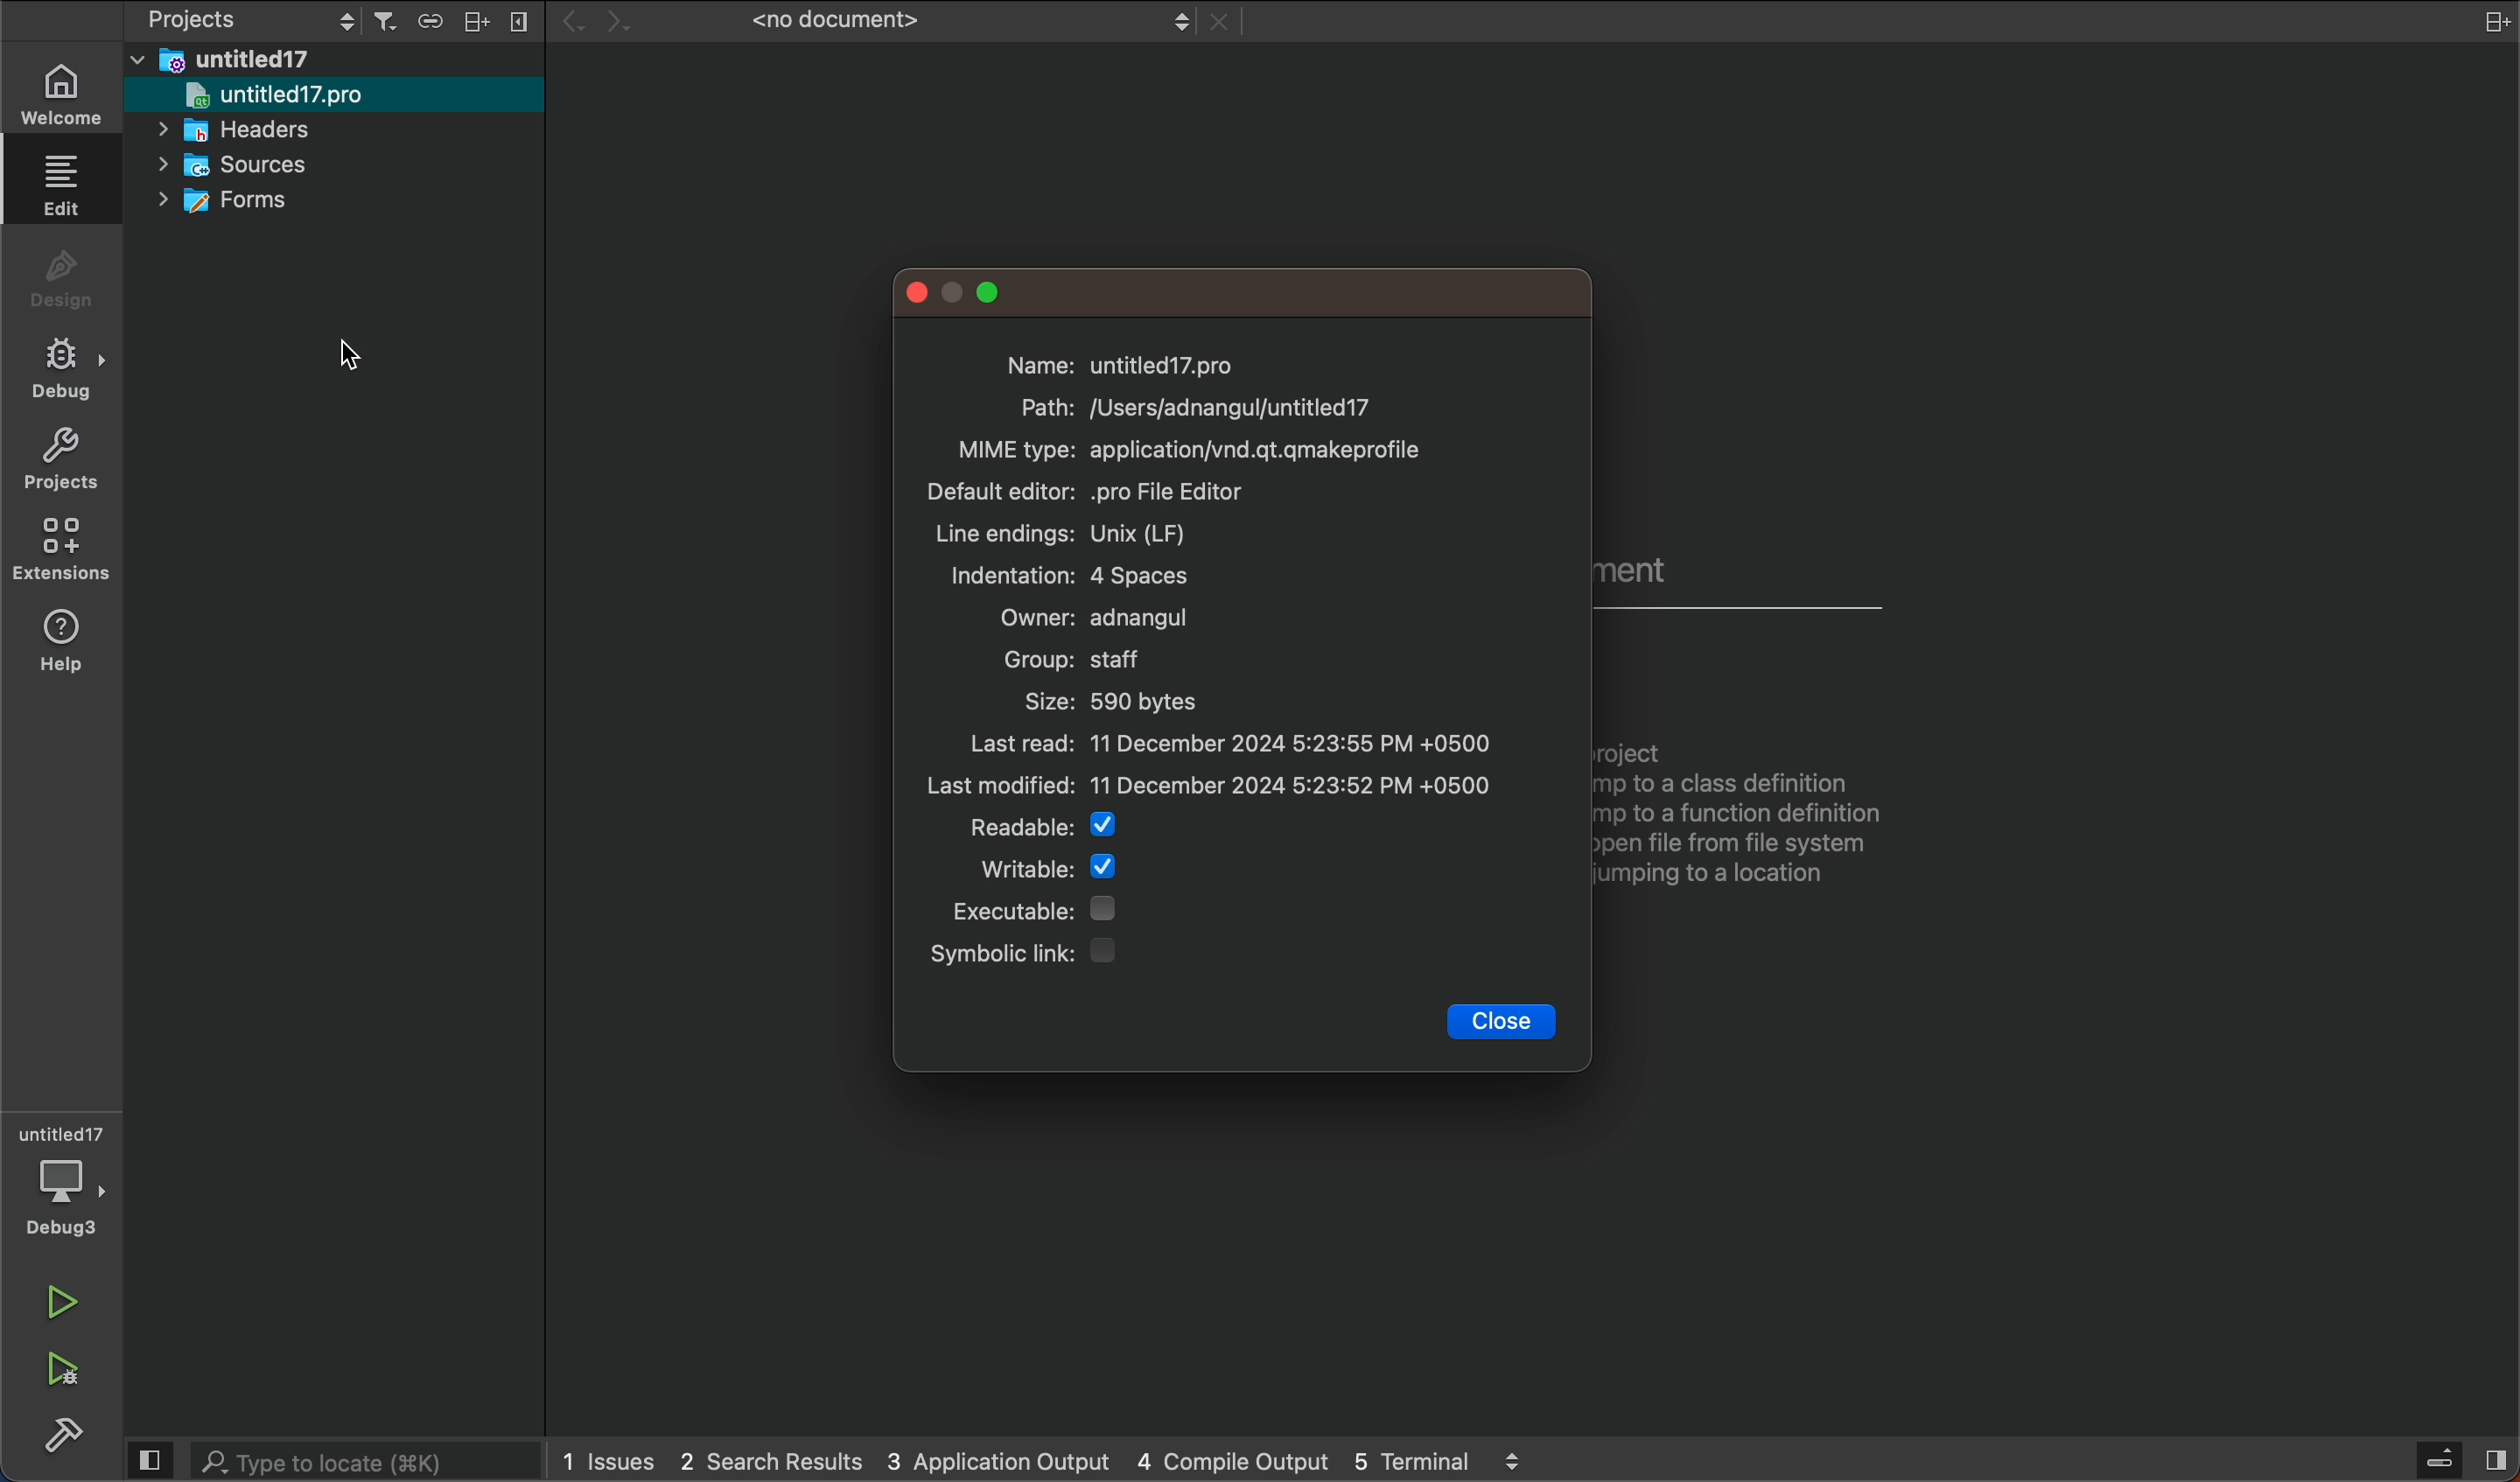  I want to click on , so click(434, 21).